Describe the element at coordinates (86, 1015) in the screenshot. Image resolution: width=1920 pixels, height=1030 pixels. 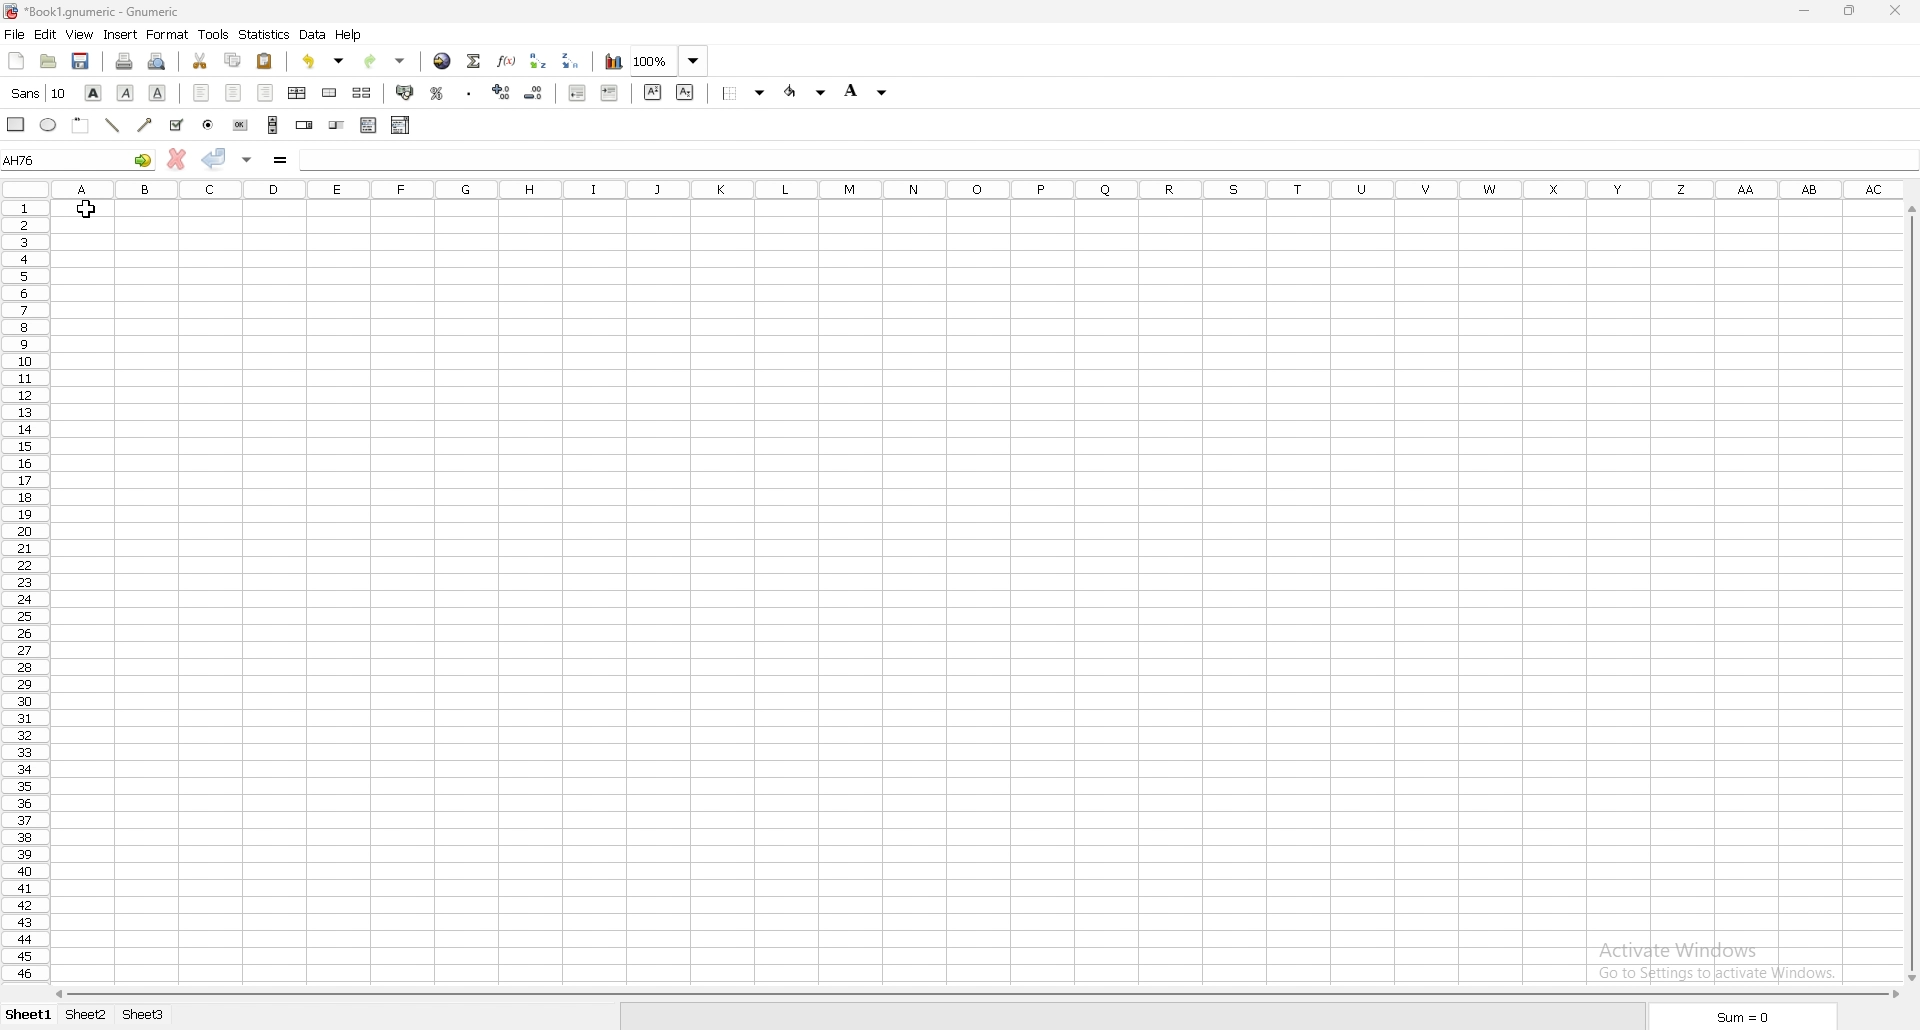
I see `sheet 2` at that location.